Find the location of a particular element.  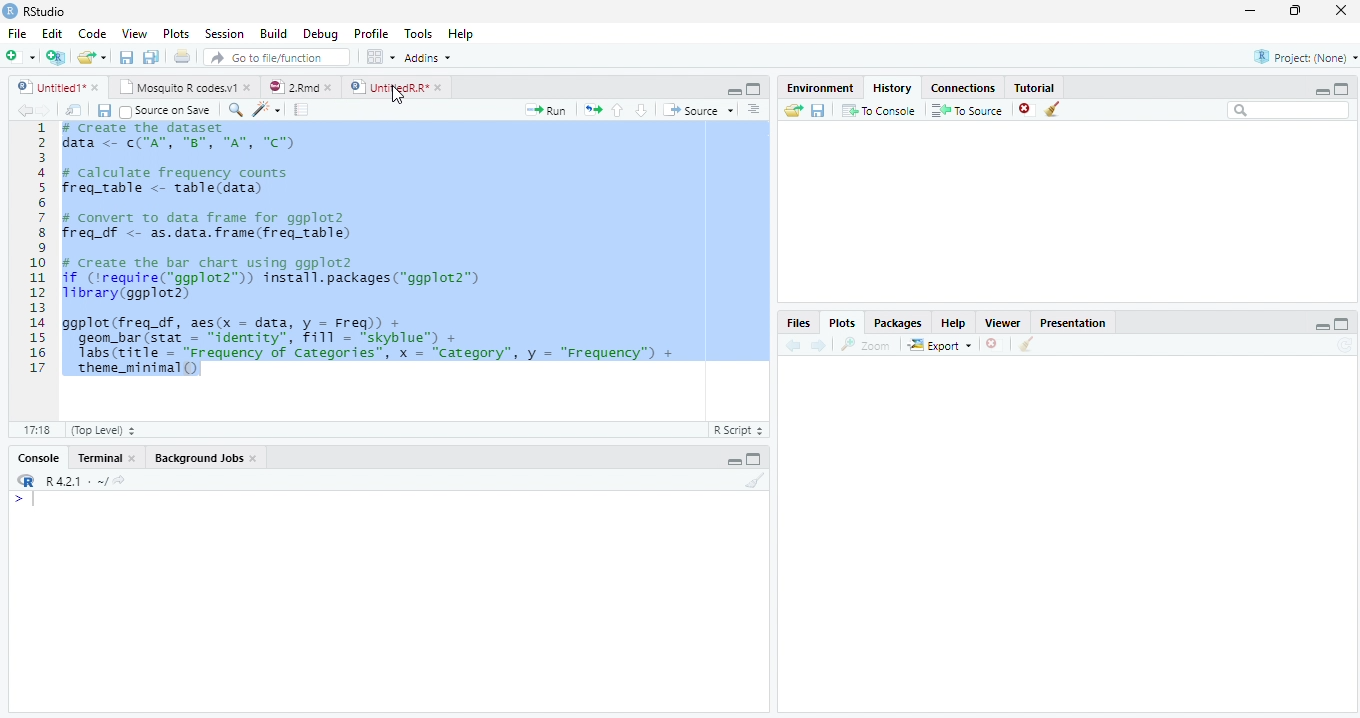

Plots is located at coordinates (842, 322).